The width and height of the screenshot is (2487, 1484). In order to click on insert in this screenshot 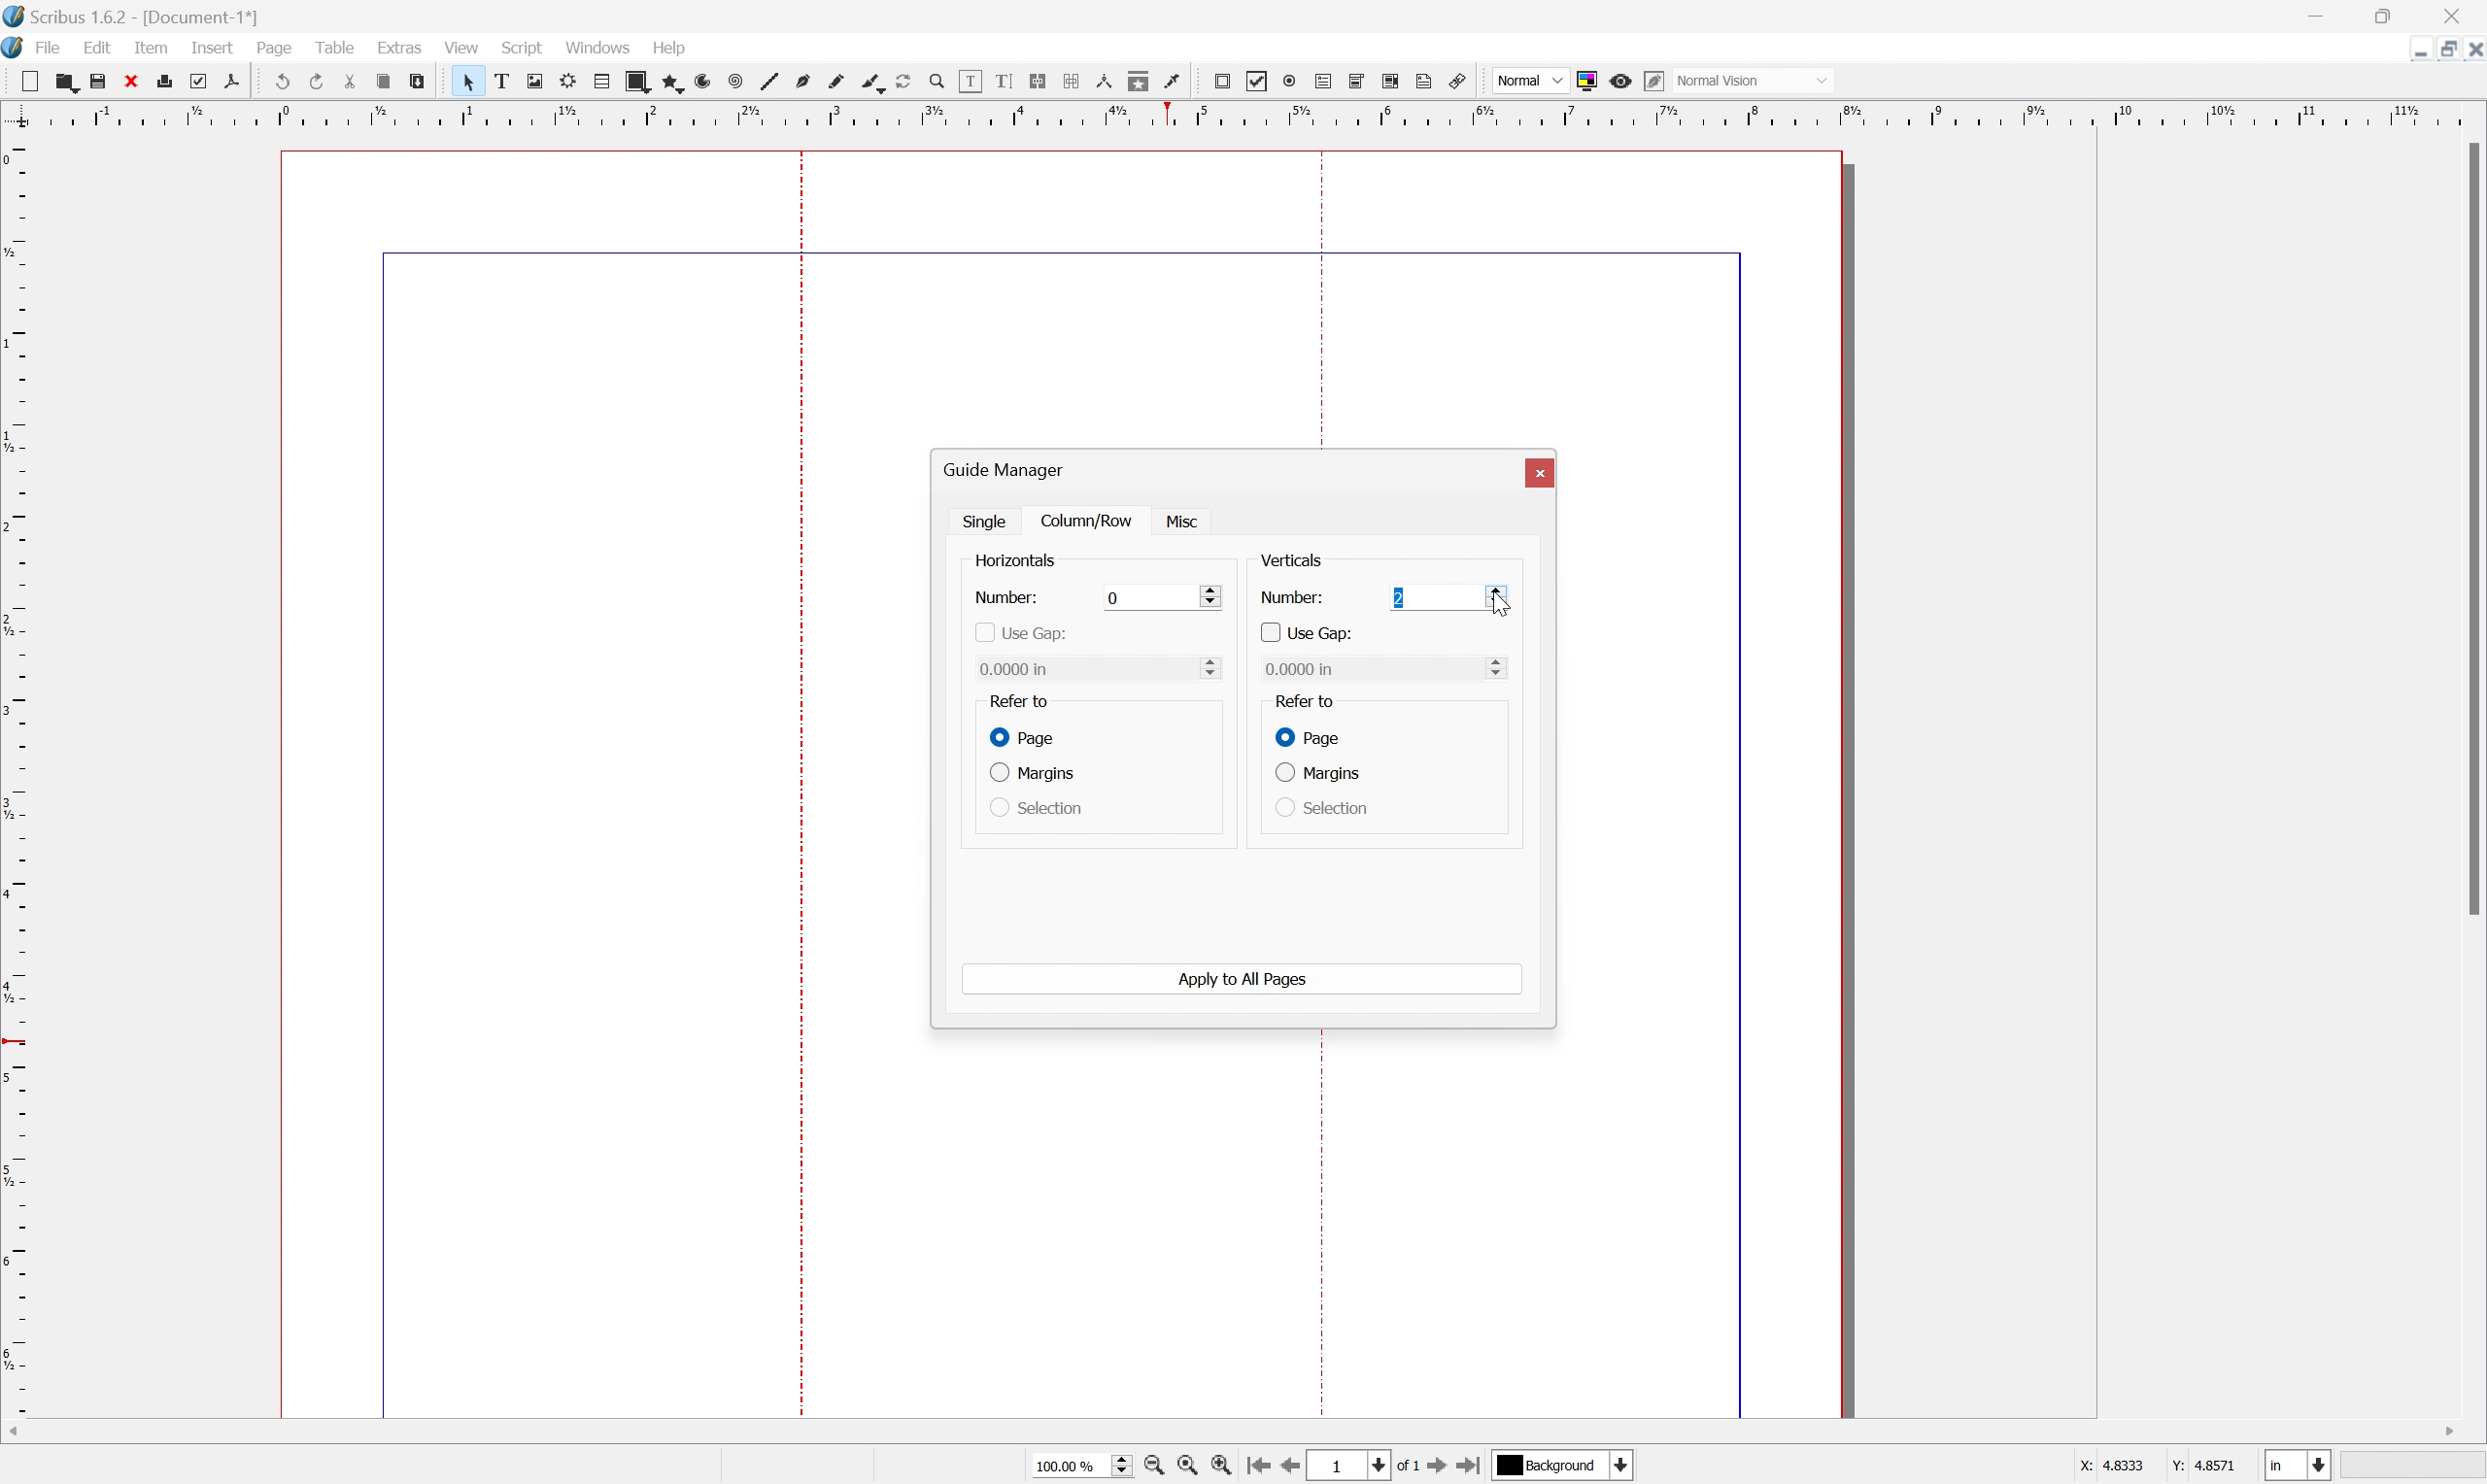, I will do `click(214, 48)`.